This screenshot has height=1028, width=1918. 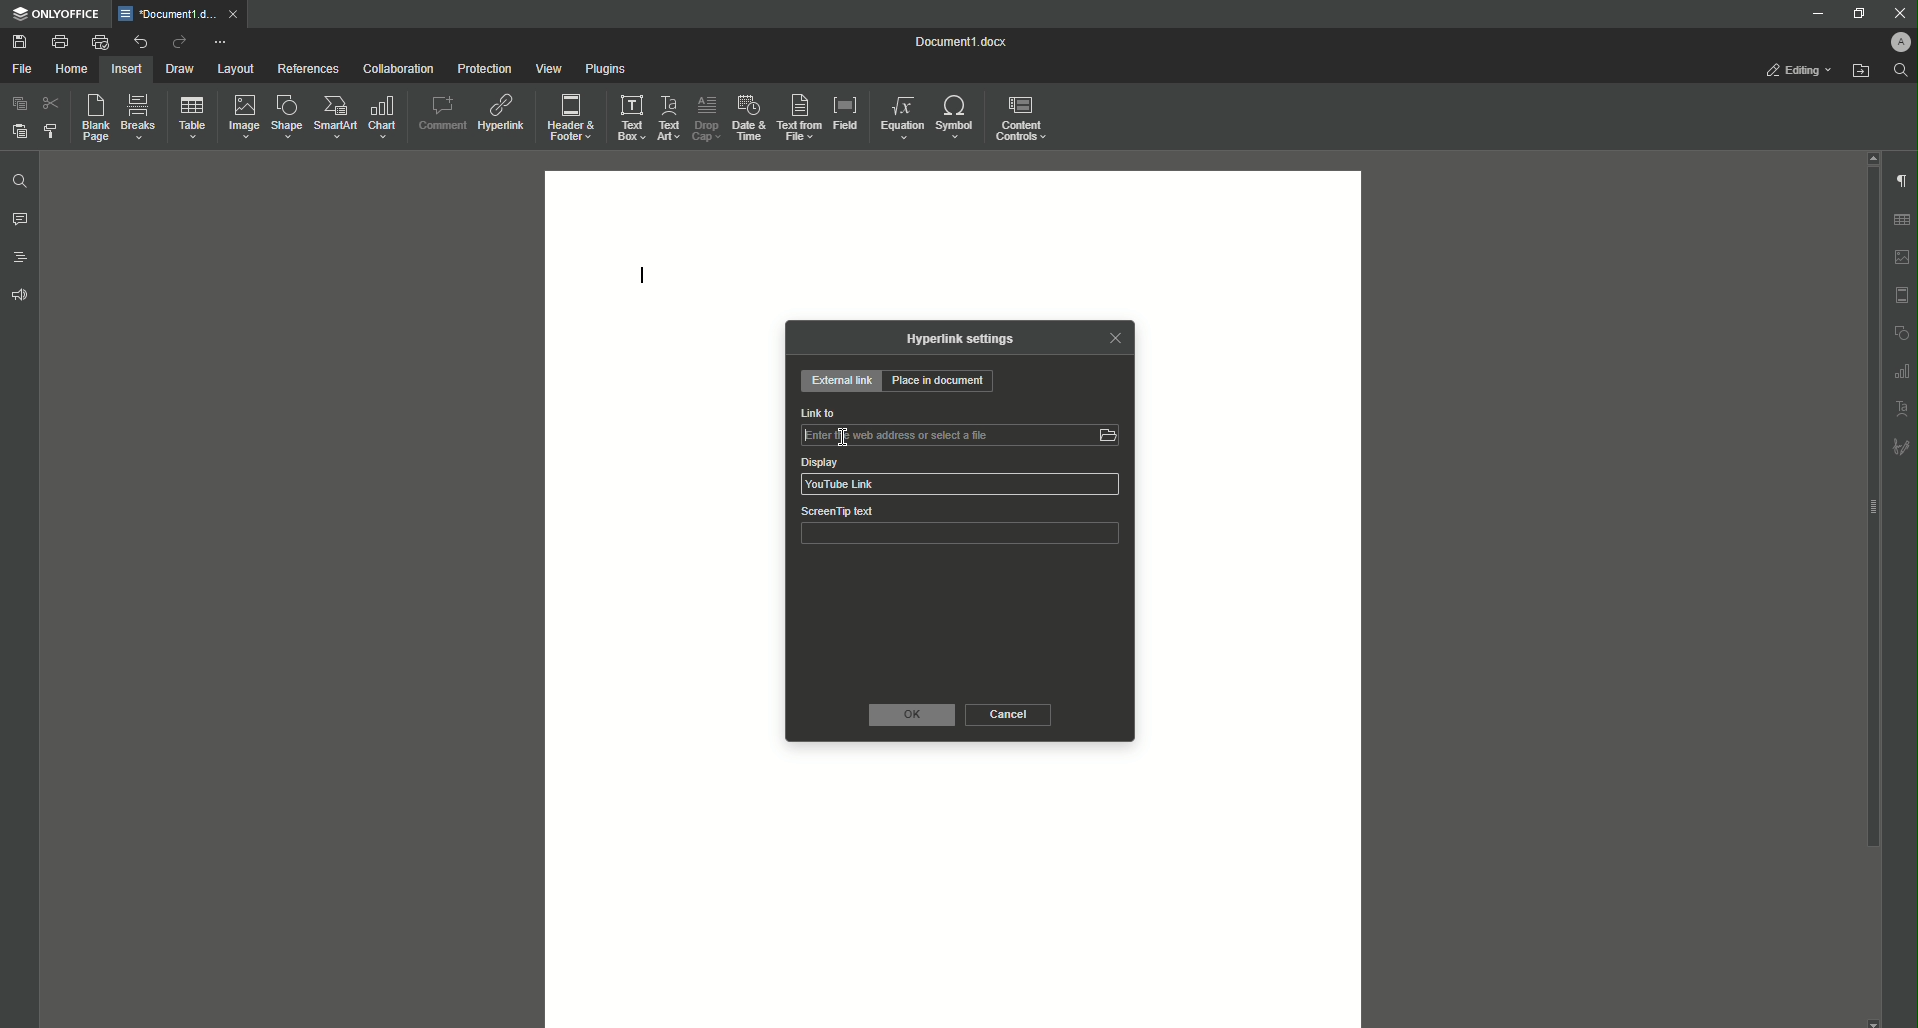 I want to click on Date and Time, so click(x=749, y=118).